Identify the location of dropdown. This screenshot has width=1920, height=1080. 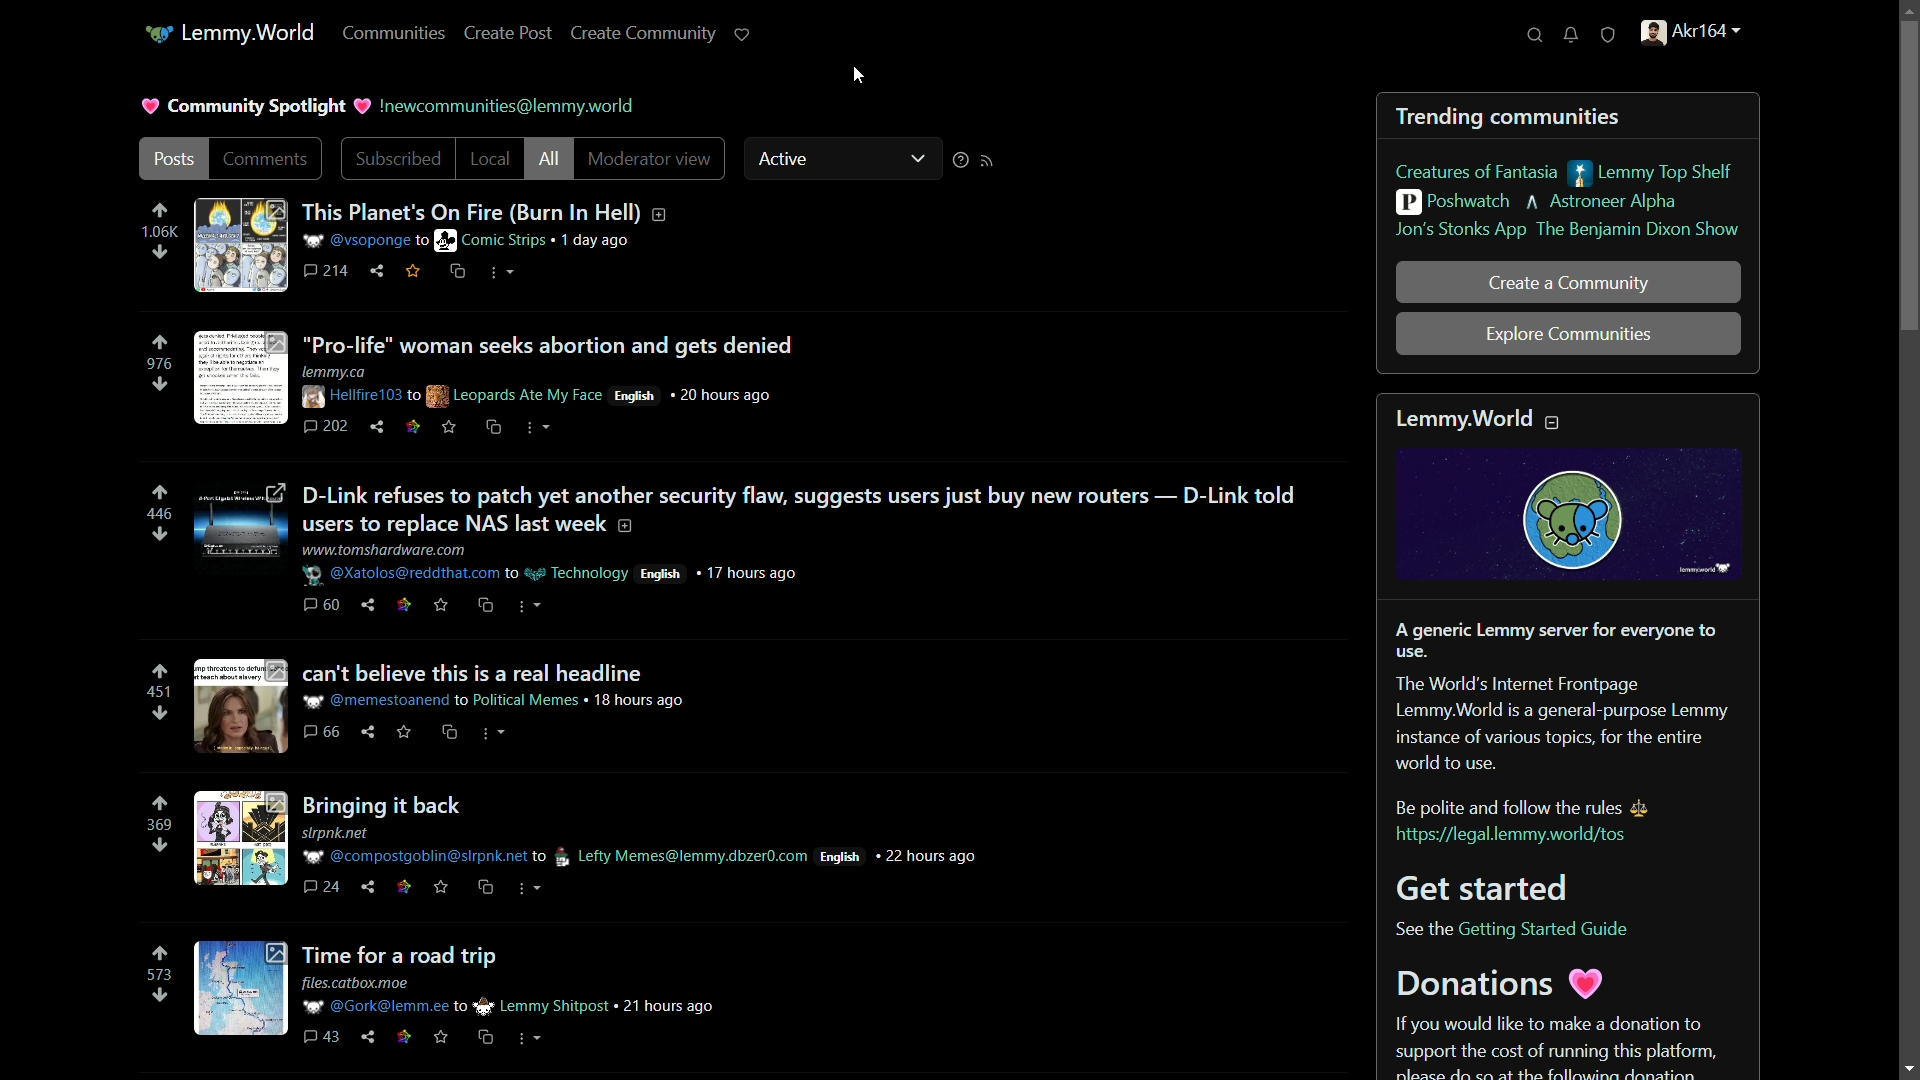
(917, 156).